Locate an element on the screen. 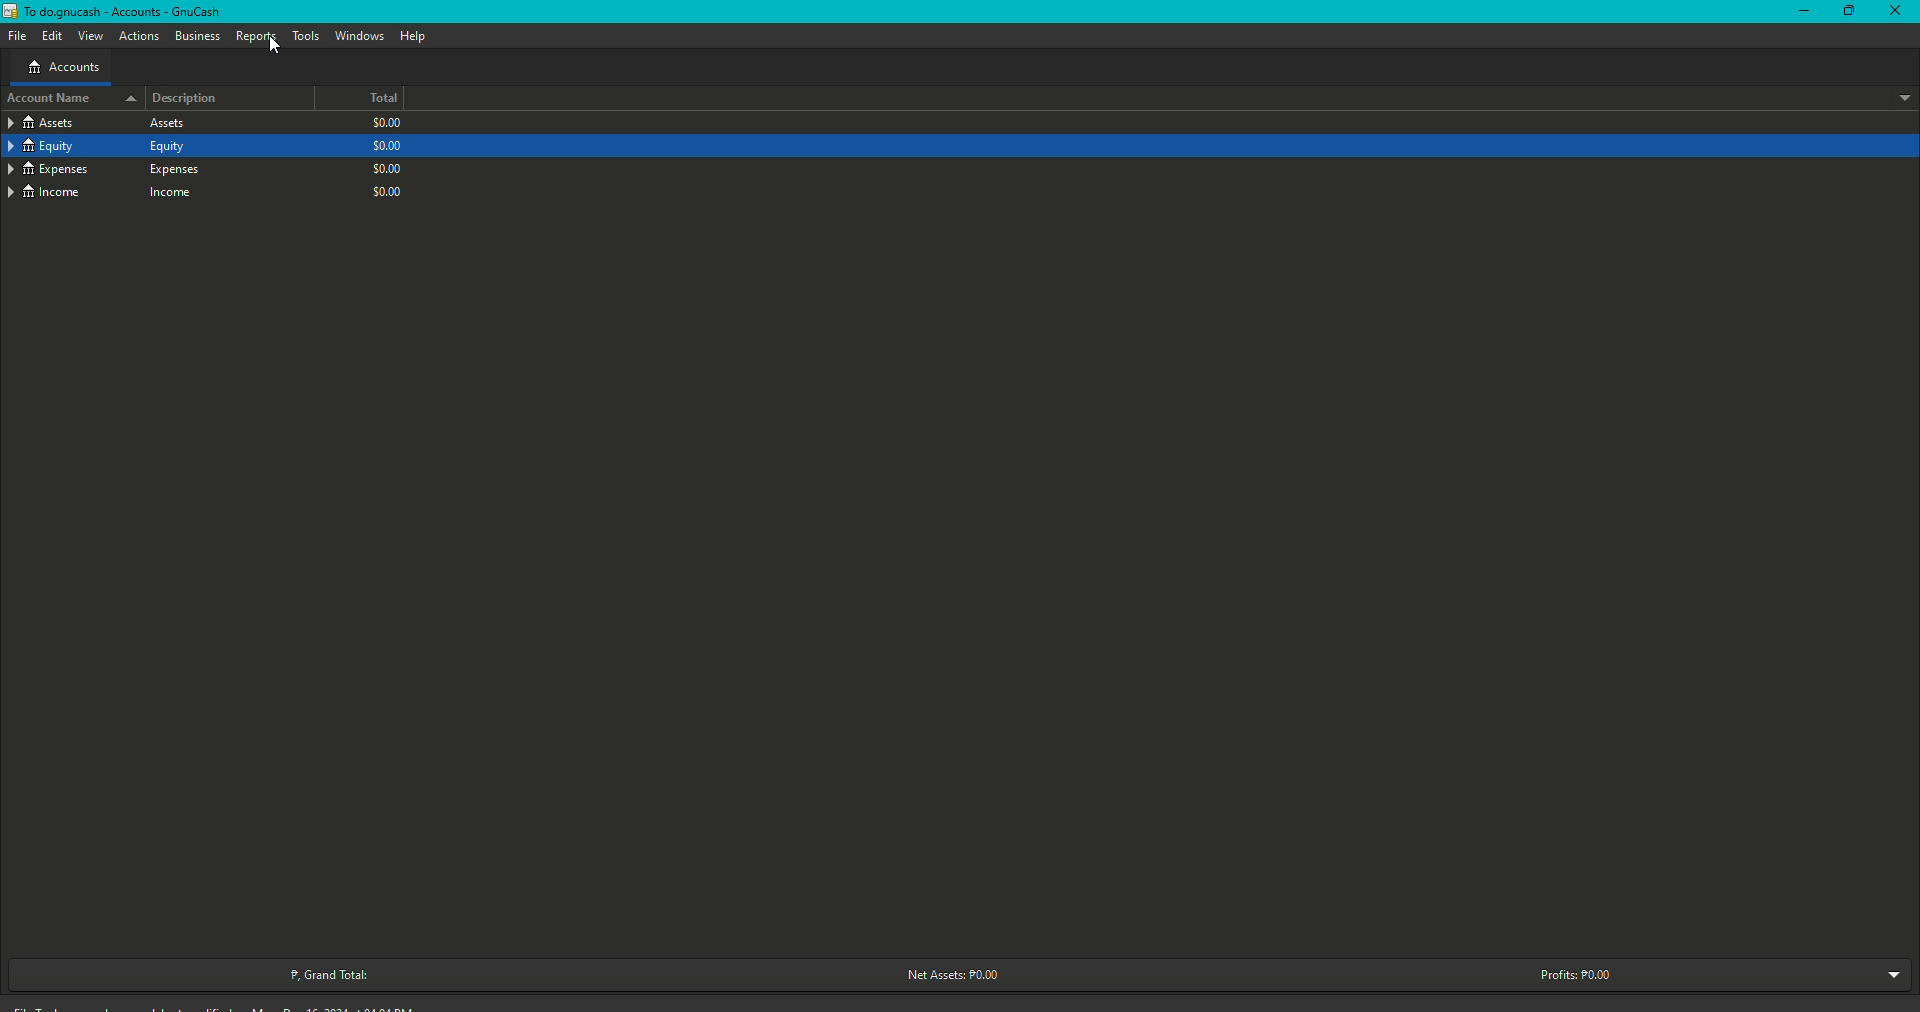 Image resolution: width=1920 pixels, height=1012 pixels. Tools is located at coordinates (308, 34).